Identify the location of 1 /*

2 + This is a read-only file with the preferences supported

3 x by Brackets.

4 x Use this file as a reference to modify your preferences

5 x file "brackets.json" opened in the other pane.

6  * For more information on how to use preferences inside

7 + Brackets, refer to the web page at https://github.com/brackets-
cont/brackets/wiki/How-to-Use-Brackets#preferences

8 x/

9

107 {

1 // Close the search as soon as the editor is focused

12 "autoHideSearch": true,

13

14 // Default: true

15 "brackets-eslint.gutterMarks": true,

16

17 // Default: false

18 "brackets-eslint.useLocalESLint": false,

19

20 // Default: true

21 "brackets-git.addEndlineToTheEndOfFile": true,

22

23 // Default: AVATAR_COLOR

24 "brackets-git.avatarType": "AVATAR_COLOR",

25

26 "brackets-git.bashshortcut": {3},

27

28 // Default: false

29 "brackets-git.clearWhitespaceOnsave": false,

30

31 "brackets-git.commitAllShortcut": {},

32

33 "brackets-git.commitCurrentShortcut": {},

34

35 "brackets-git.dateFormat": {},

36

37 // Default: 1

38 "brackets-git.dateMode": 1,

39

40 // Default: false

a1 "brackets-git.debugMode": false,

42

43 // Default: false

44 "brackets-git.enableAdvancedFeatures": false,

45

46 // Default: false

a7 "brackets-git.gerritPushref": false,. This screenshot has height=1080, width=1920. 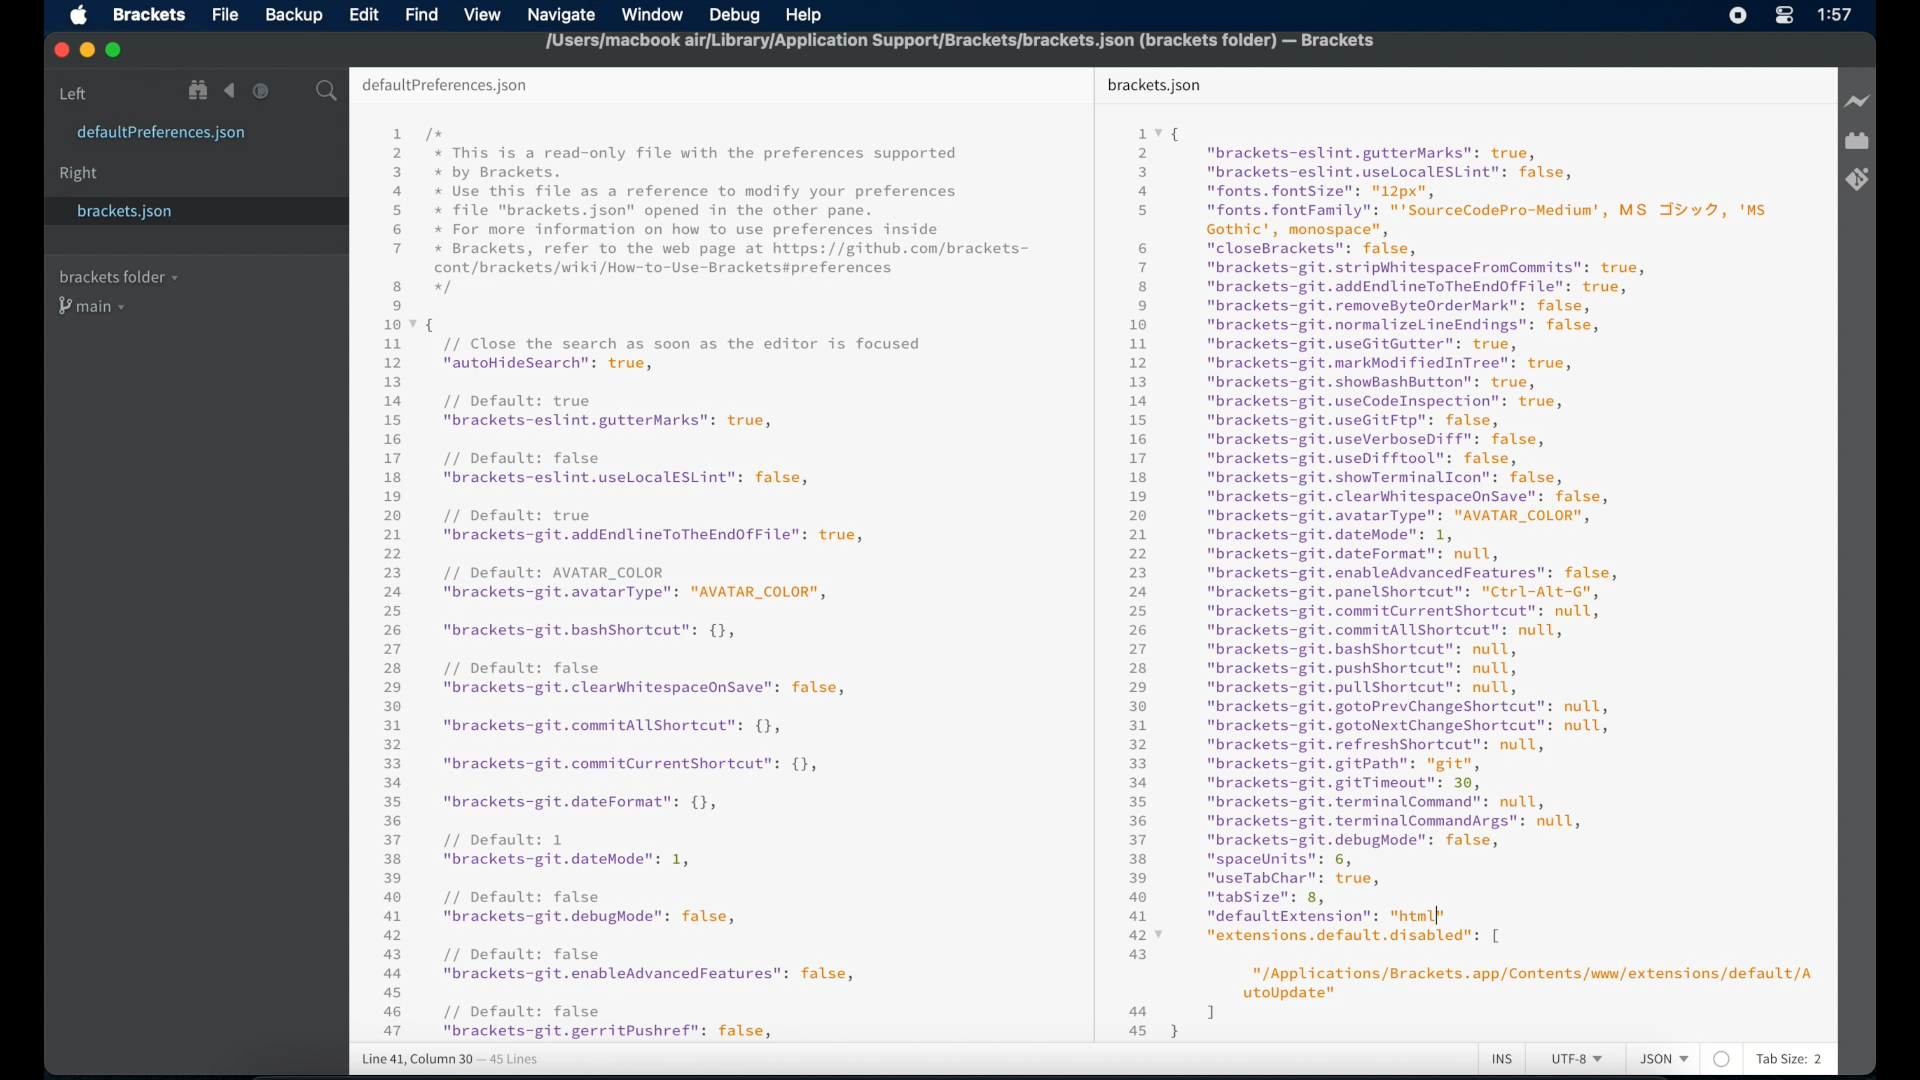
(711, 582).